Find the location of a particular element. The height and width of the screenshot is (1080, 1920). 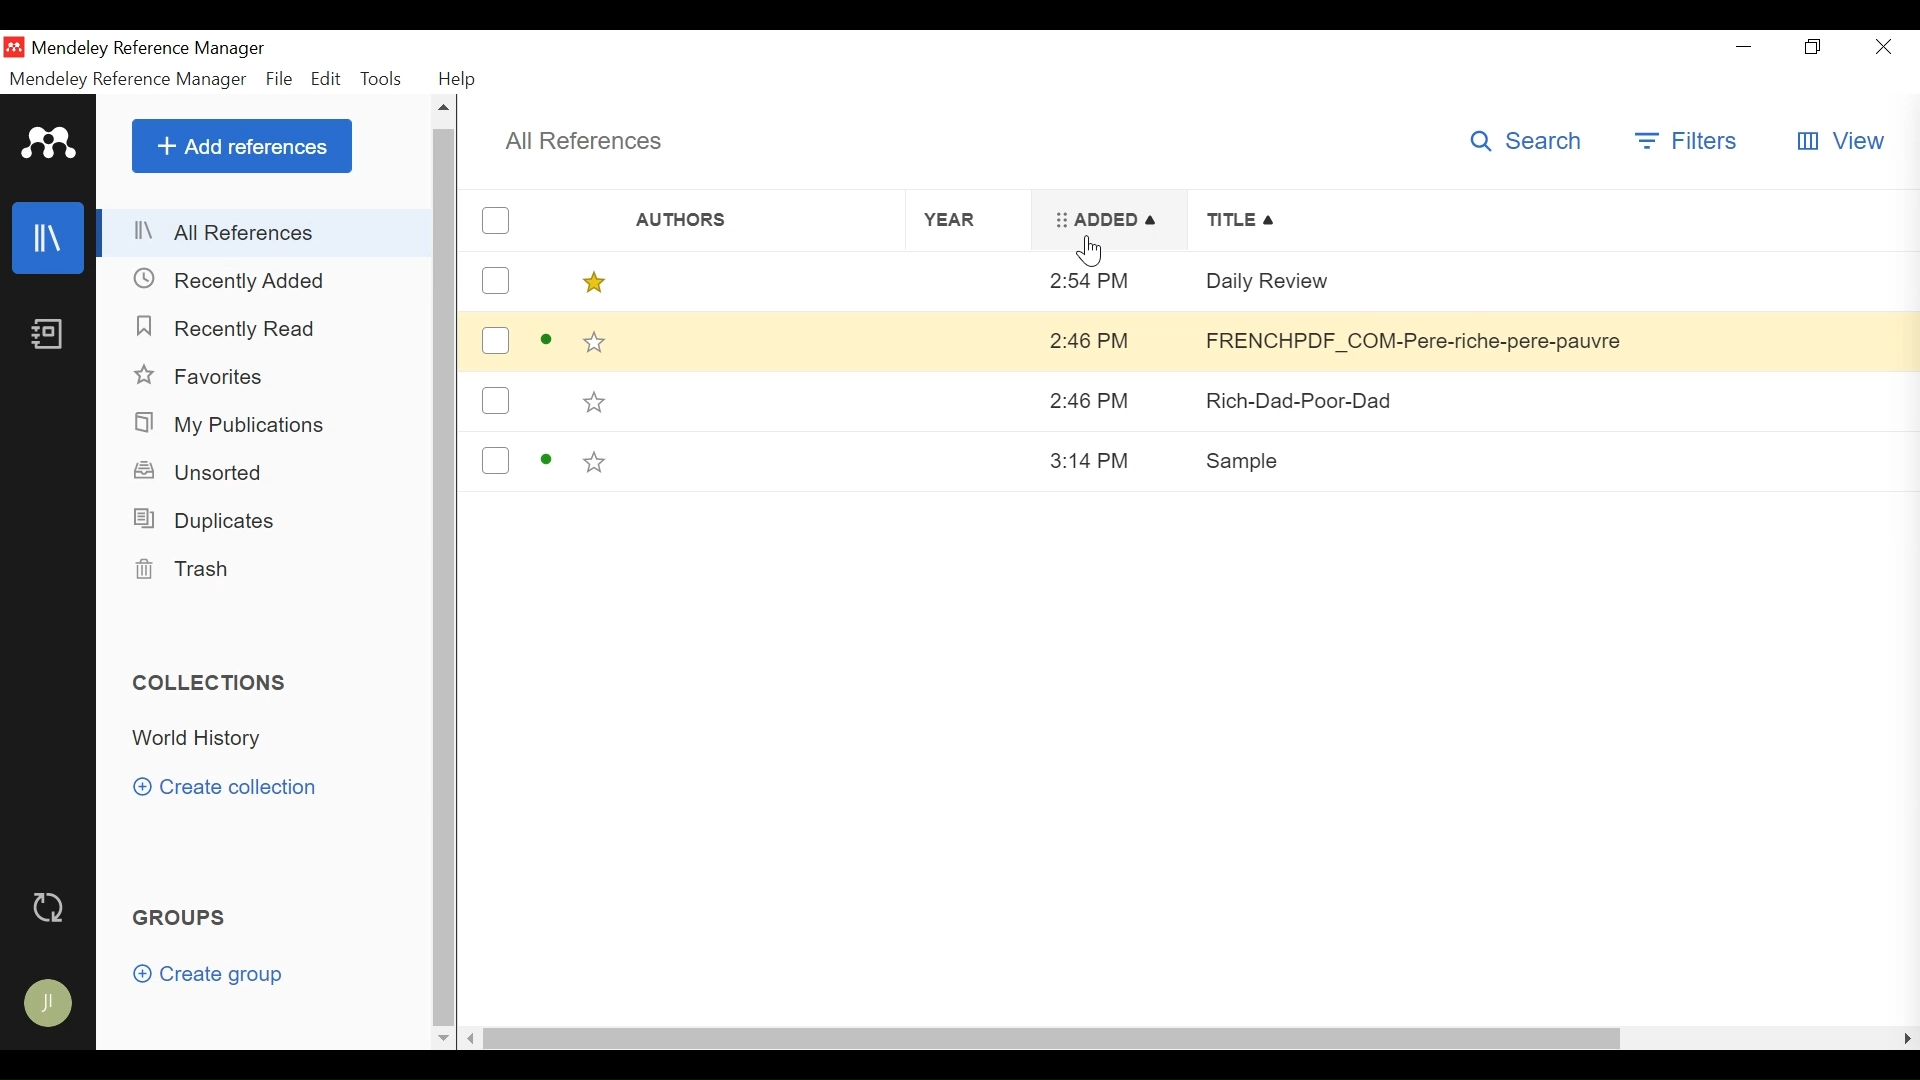

Daily Review is located at coordinates (1553, 283).